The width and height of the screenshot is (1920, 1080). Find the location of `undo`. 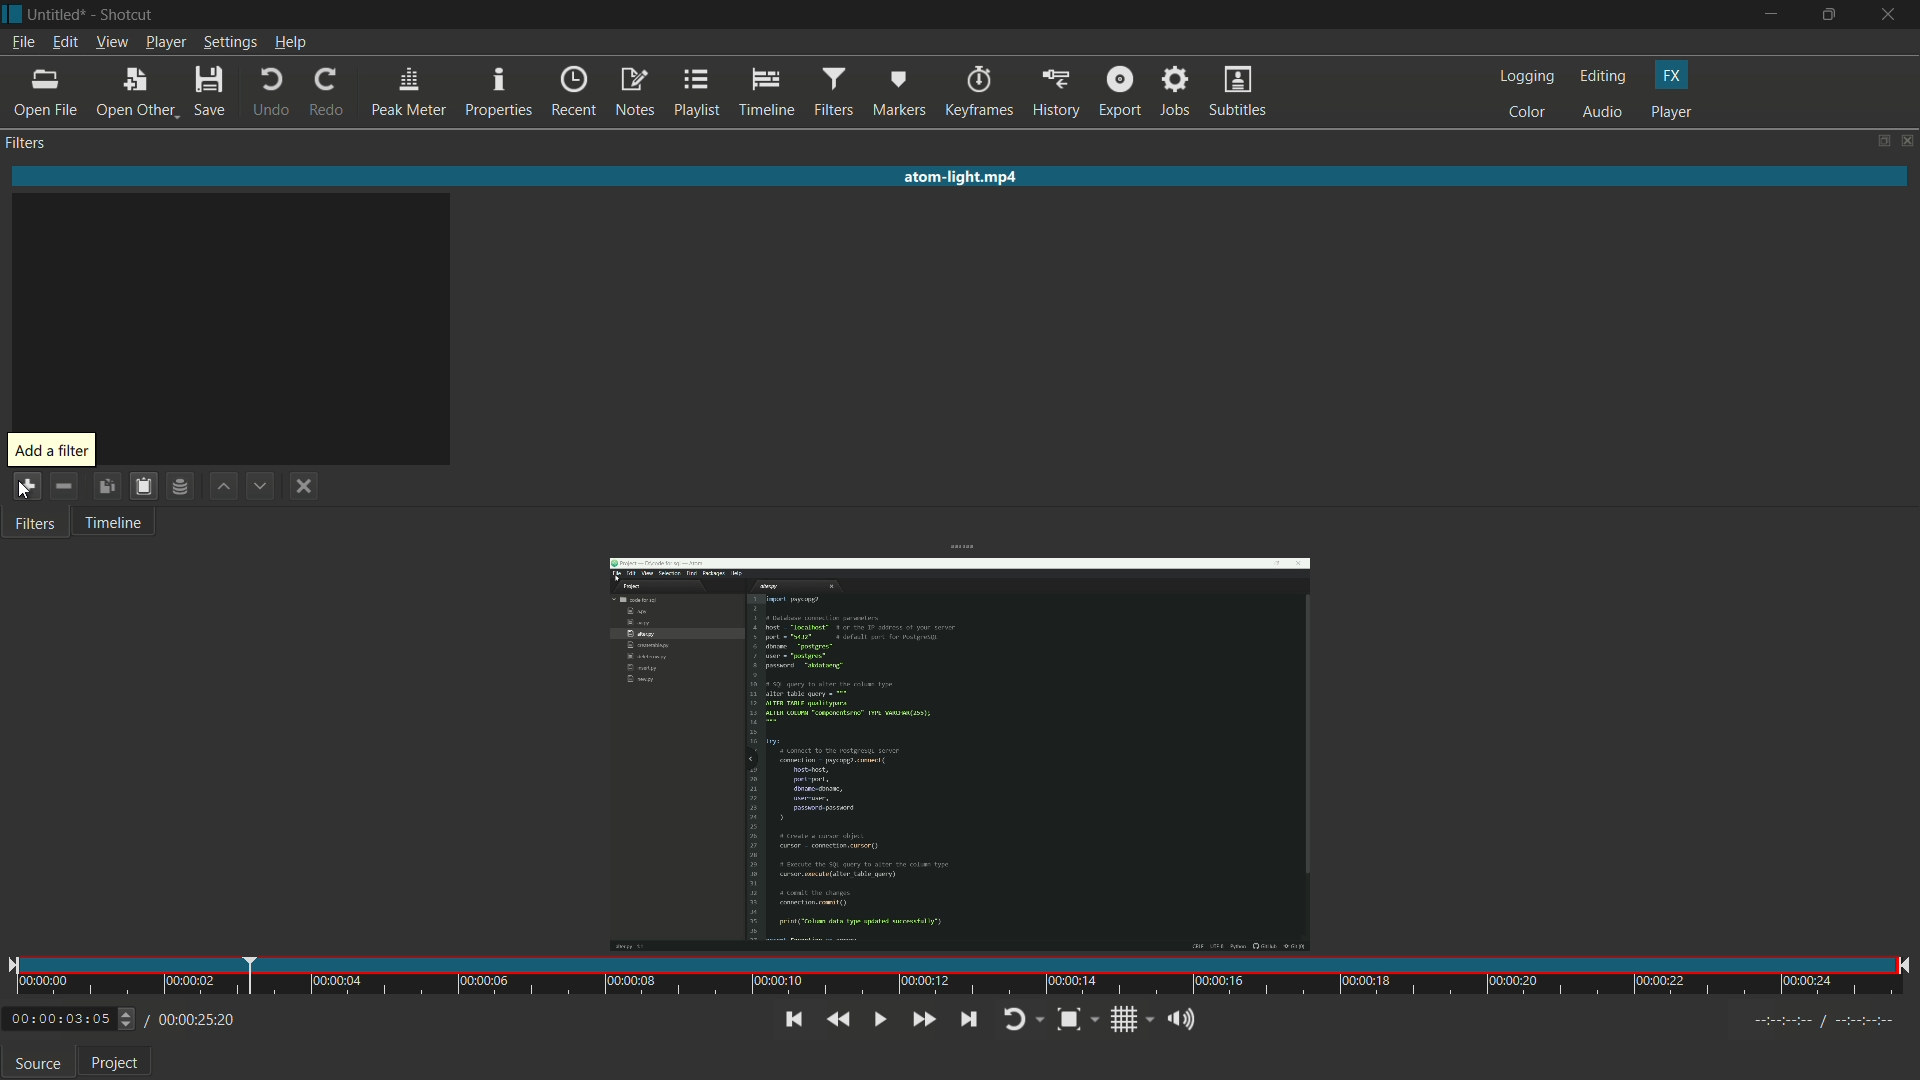

undo is located at coordinates (268, 93).